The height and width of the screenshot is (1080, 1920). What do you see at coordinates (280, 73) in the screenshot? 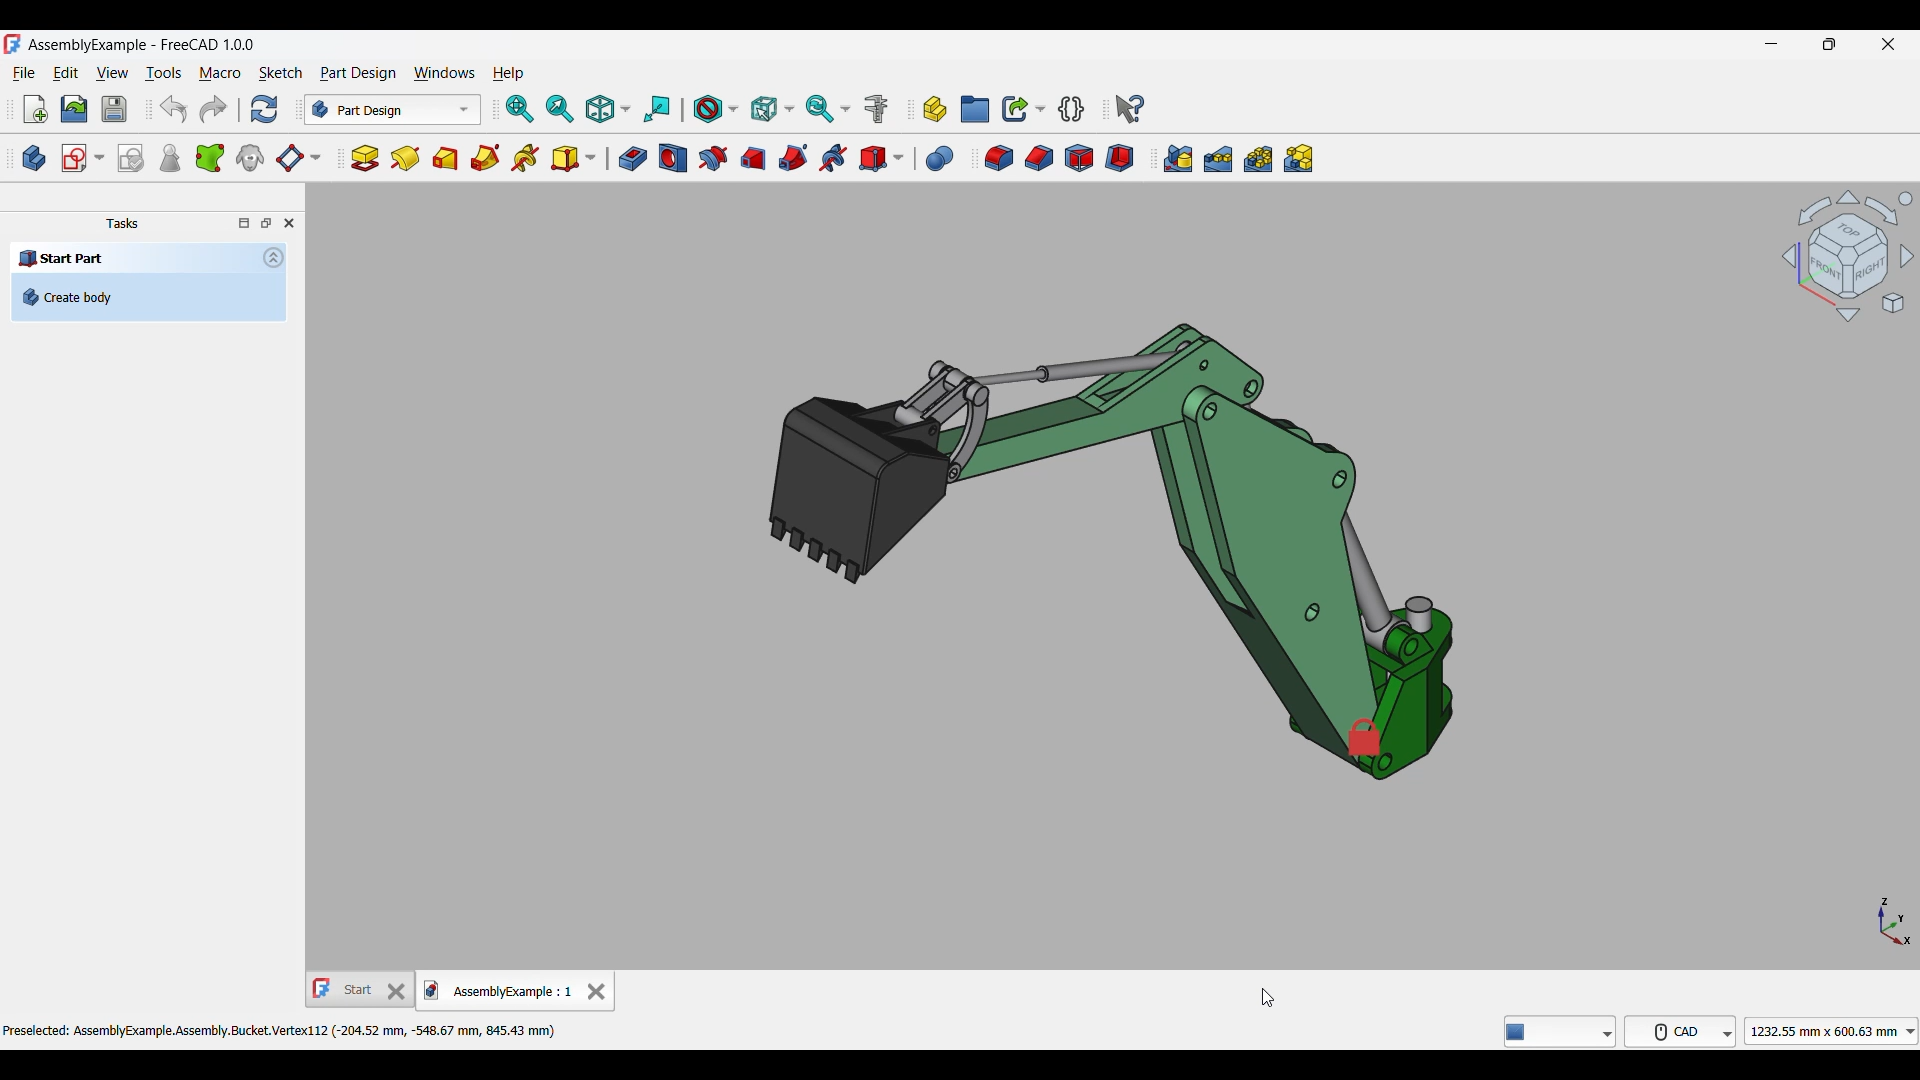
I see `Sketch menu` at bounding box center [280, 73].